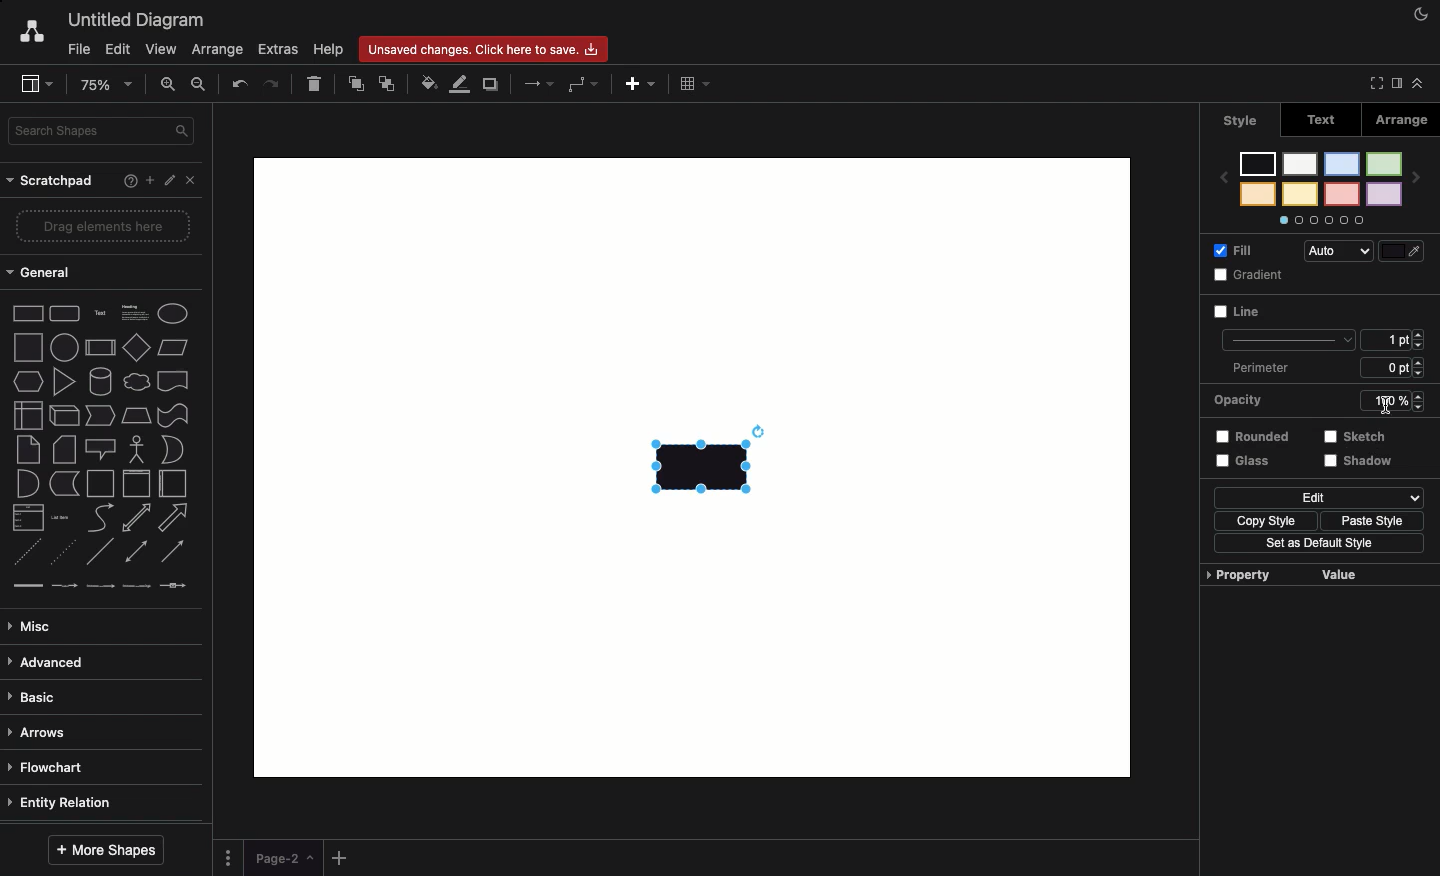  I want to click on Copy style, so click(1260, 519).